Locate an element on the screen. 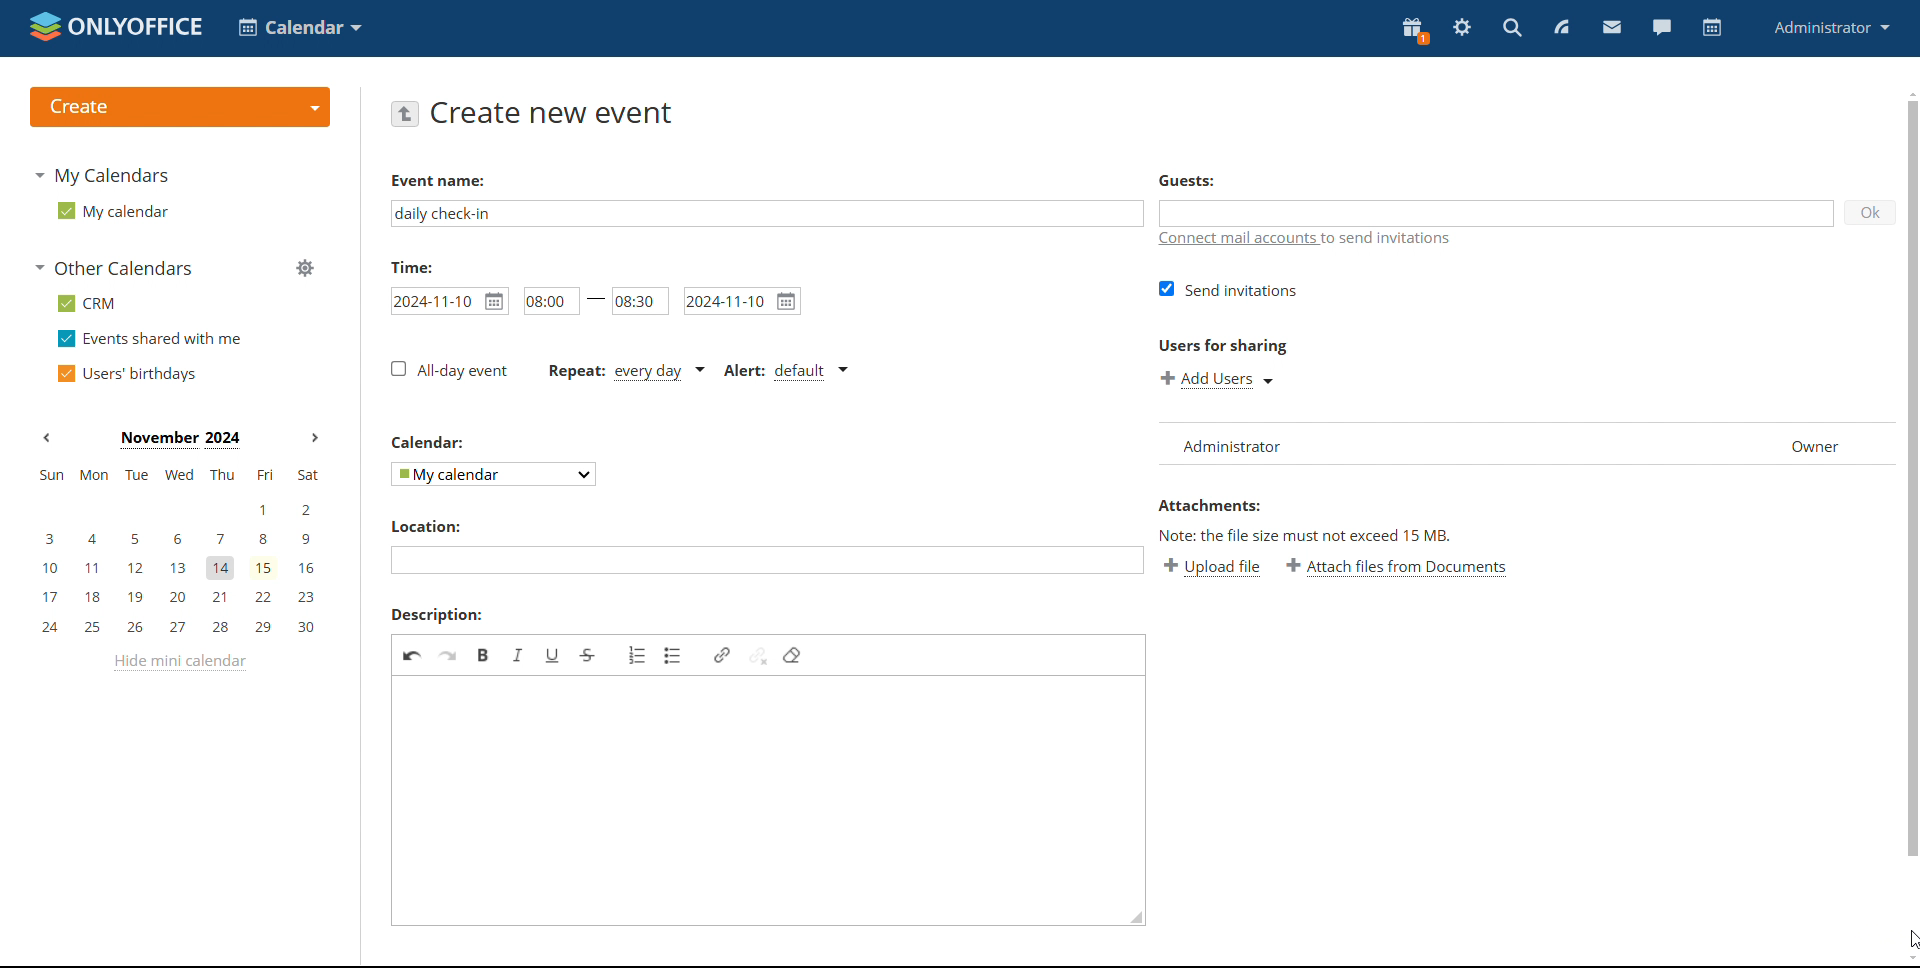 The height and width of the screenshot is (968, 1920). connect mail accounts  is located at coordinates (1320, 239).